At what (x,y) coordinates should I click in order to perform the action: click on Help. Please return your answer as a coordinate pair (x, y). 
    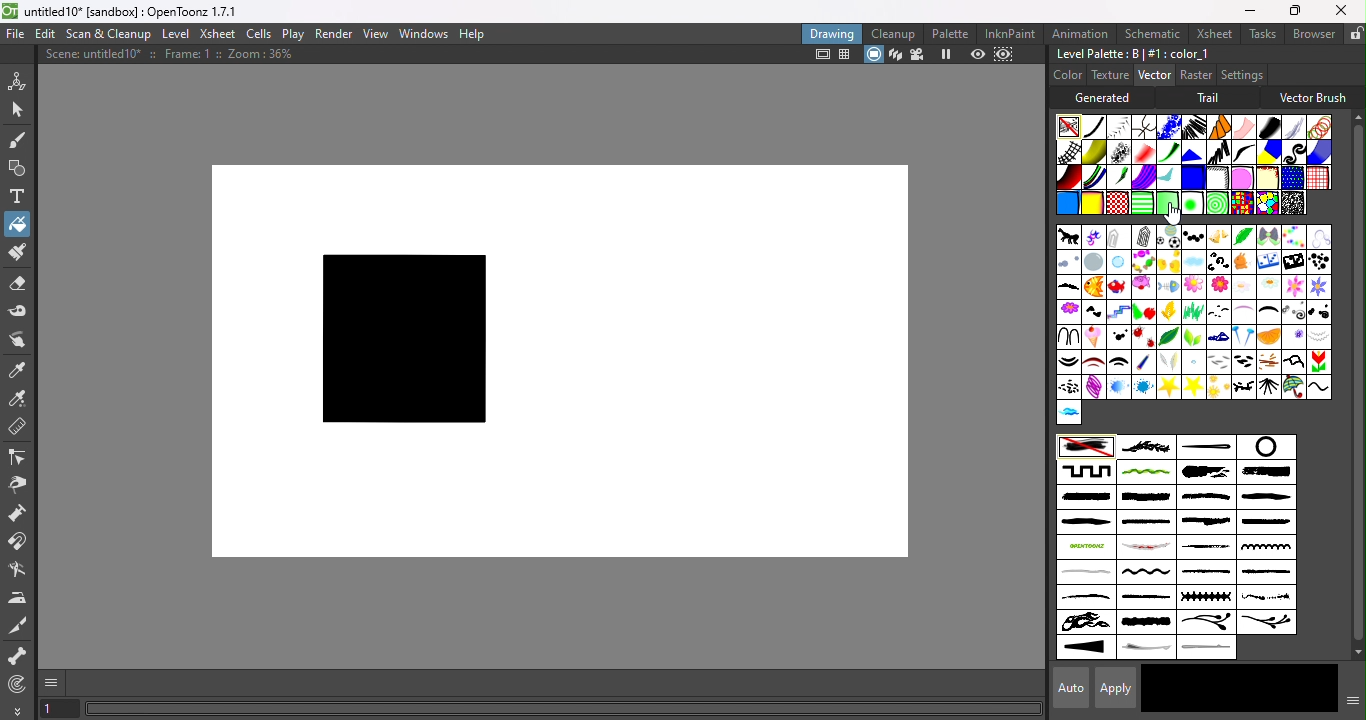
    Looking at the image, I should click on (477, 32).